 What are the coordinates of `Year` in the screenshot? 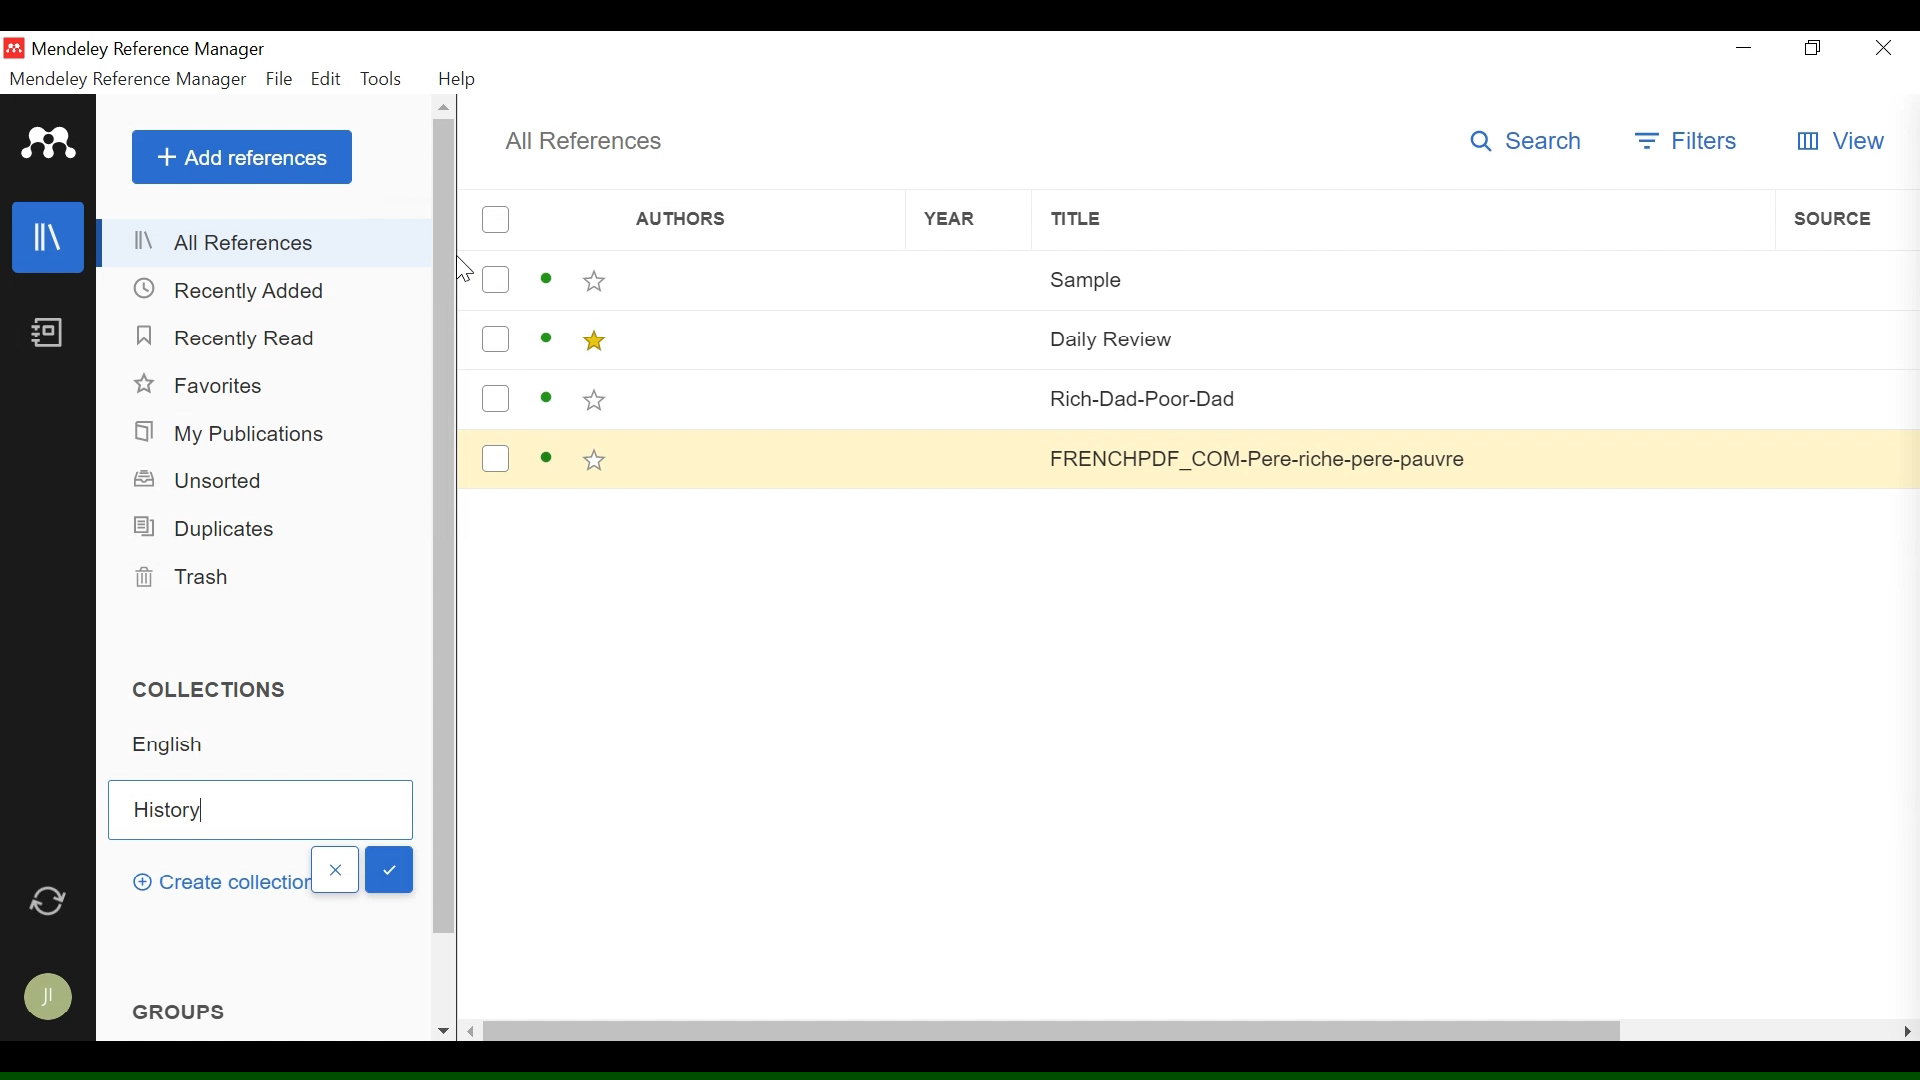 It's located at (968, 282).